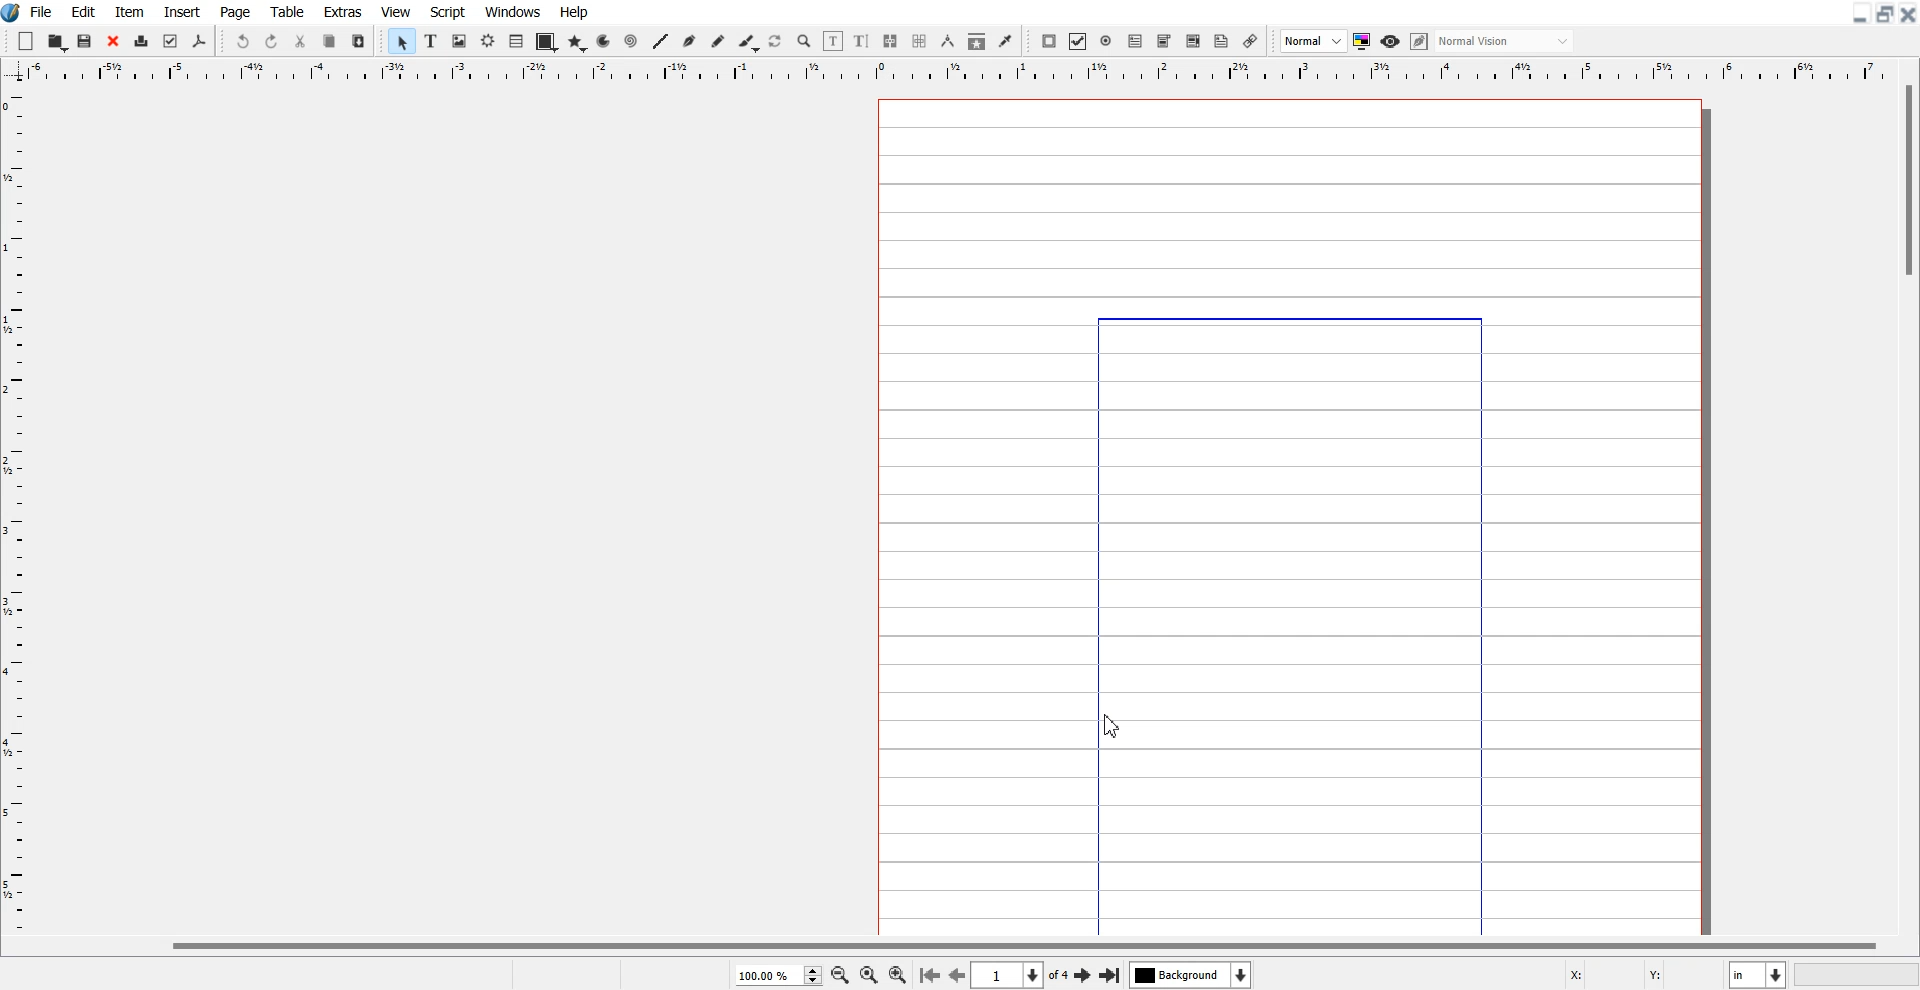 This screenshot has width=1920, height=990. Describe the element at coordinates (1295, 513) in the screenshot. I see `Page` at that location.